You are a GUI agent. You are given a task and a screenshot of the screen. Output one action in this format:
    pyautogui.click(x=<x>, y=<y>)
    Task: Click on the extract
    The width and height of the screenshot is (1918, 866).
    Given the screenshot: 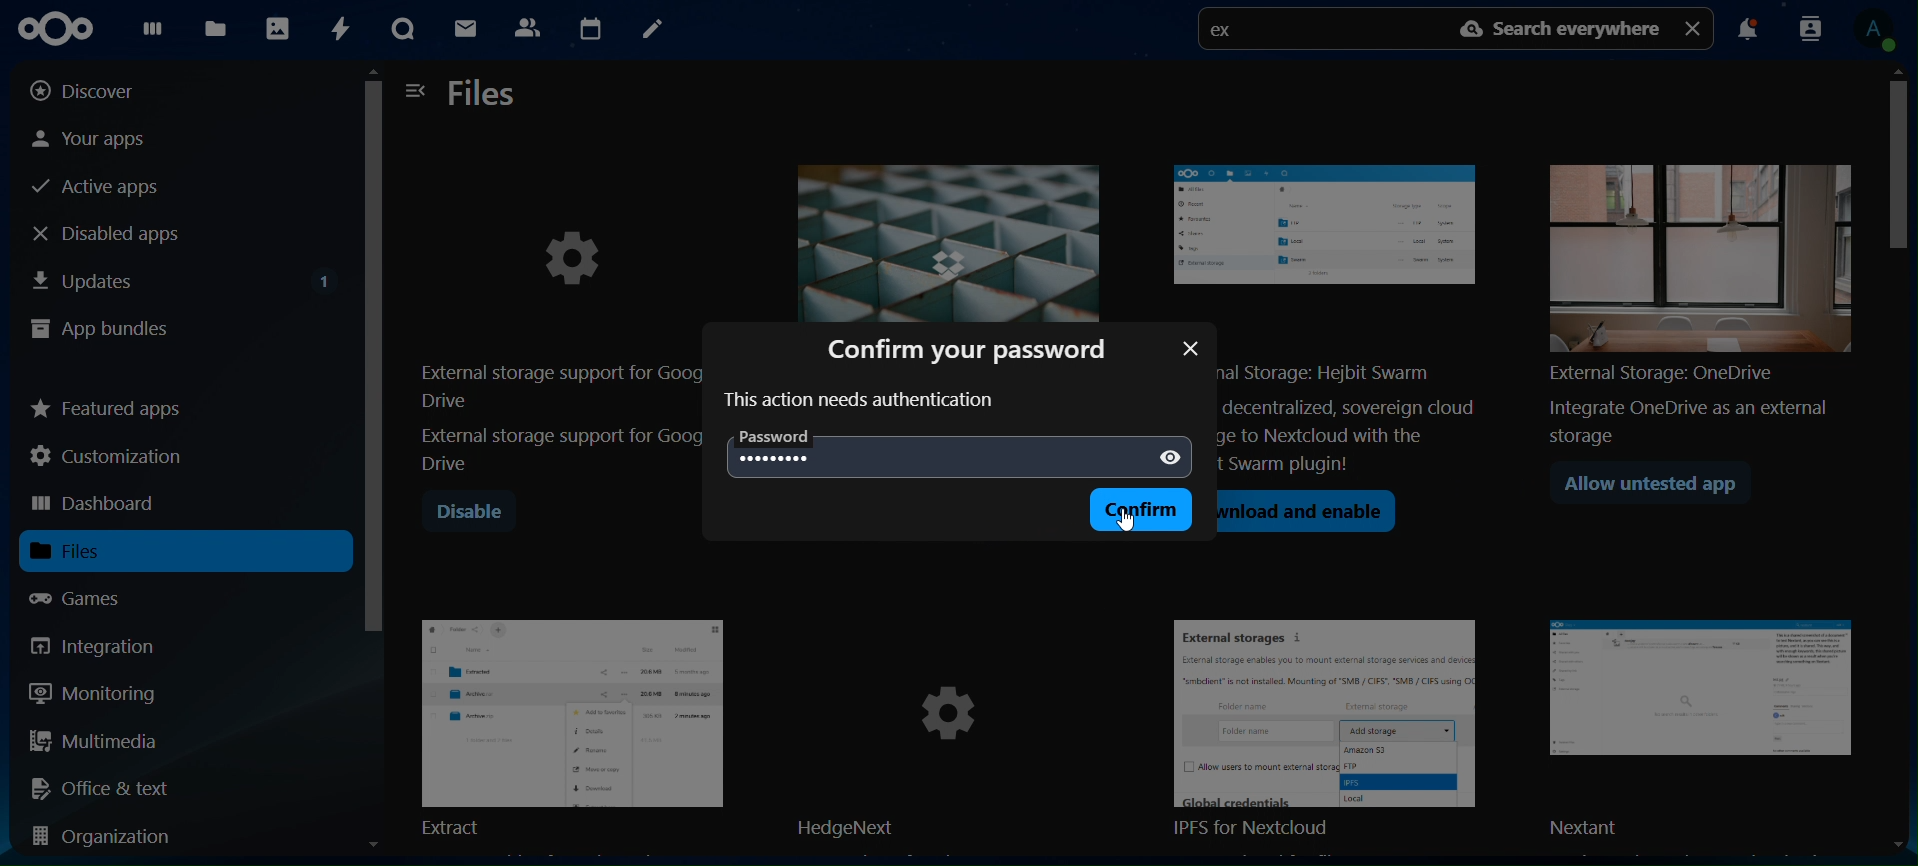 What is the action you would take?
    pyautogui.click(x=572, y=725)
    